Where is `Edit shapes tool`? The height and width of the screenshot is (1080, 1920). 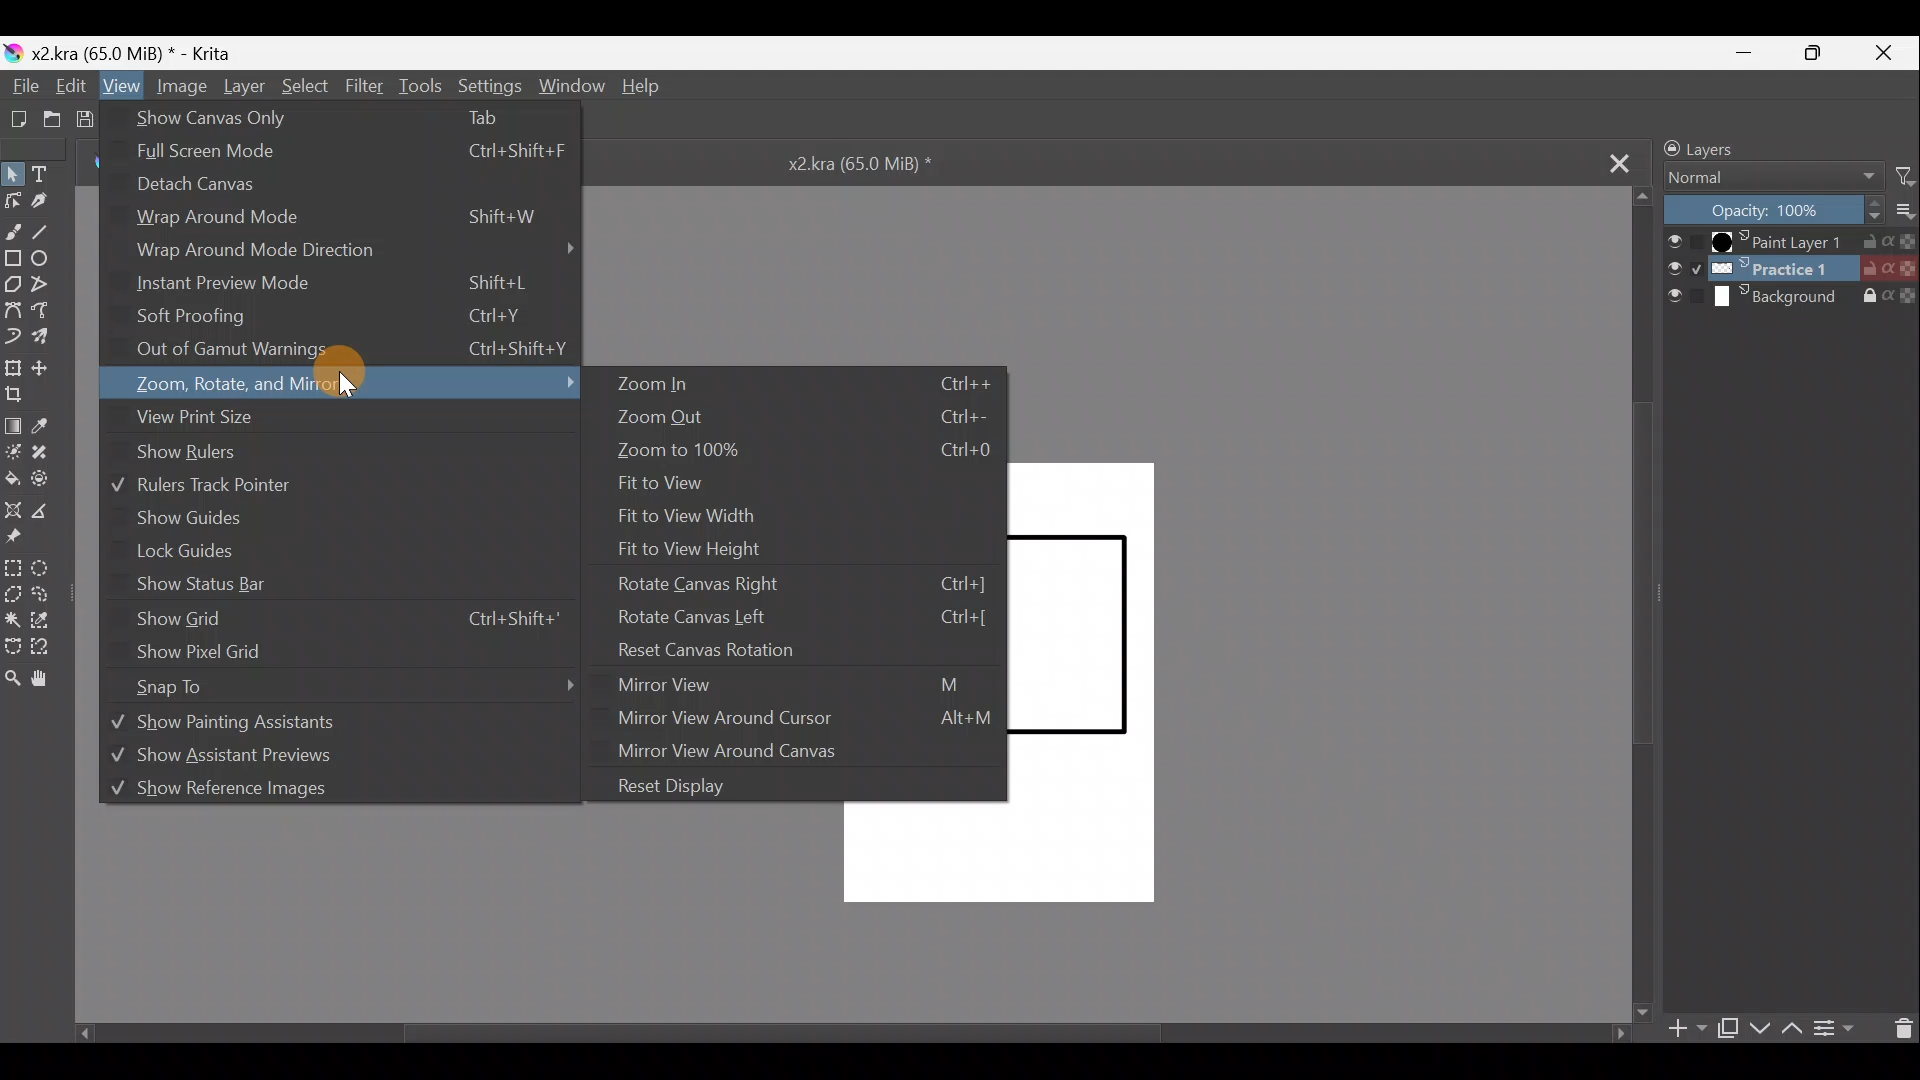 Edit shapes tool is located at coordinates (14, 200).